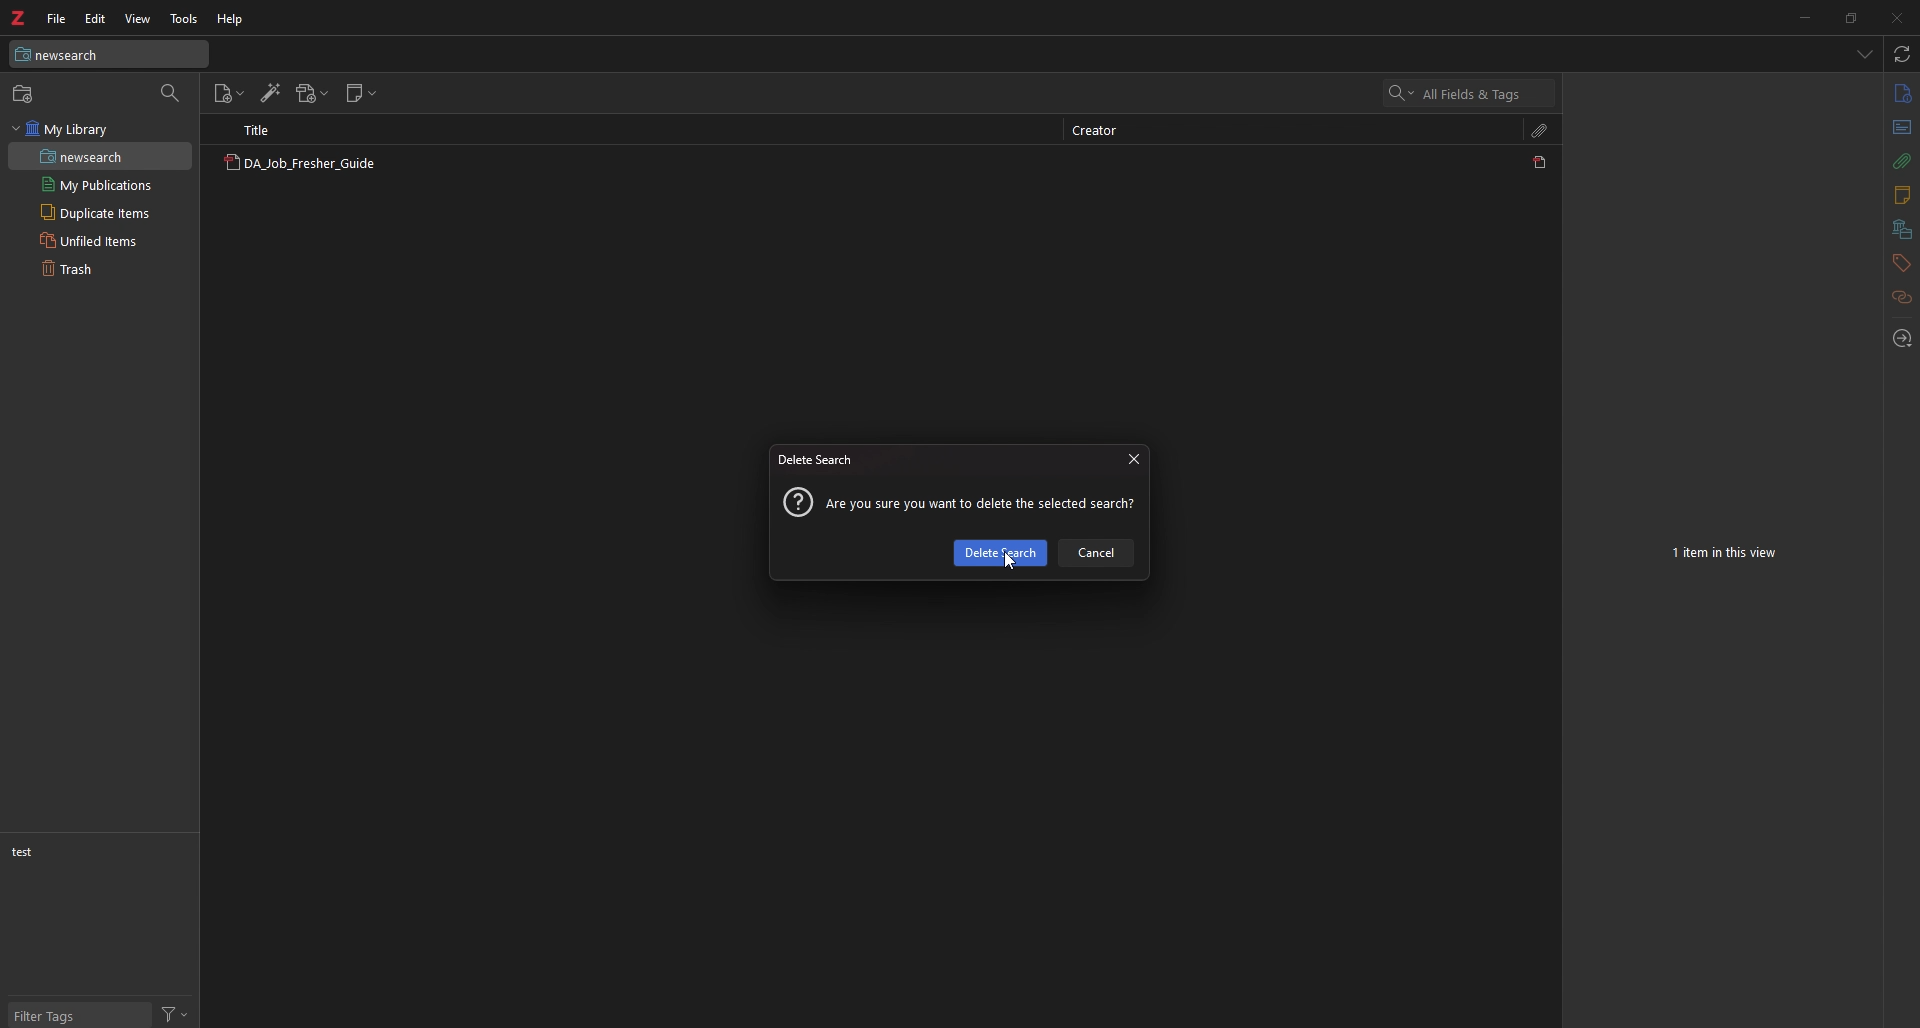 This screenshot has height=1028, width=1920. Describe the element at coordinates (1903, 55) in the screenshot. I see `sync with zotero.org` at that location.